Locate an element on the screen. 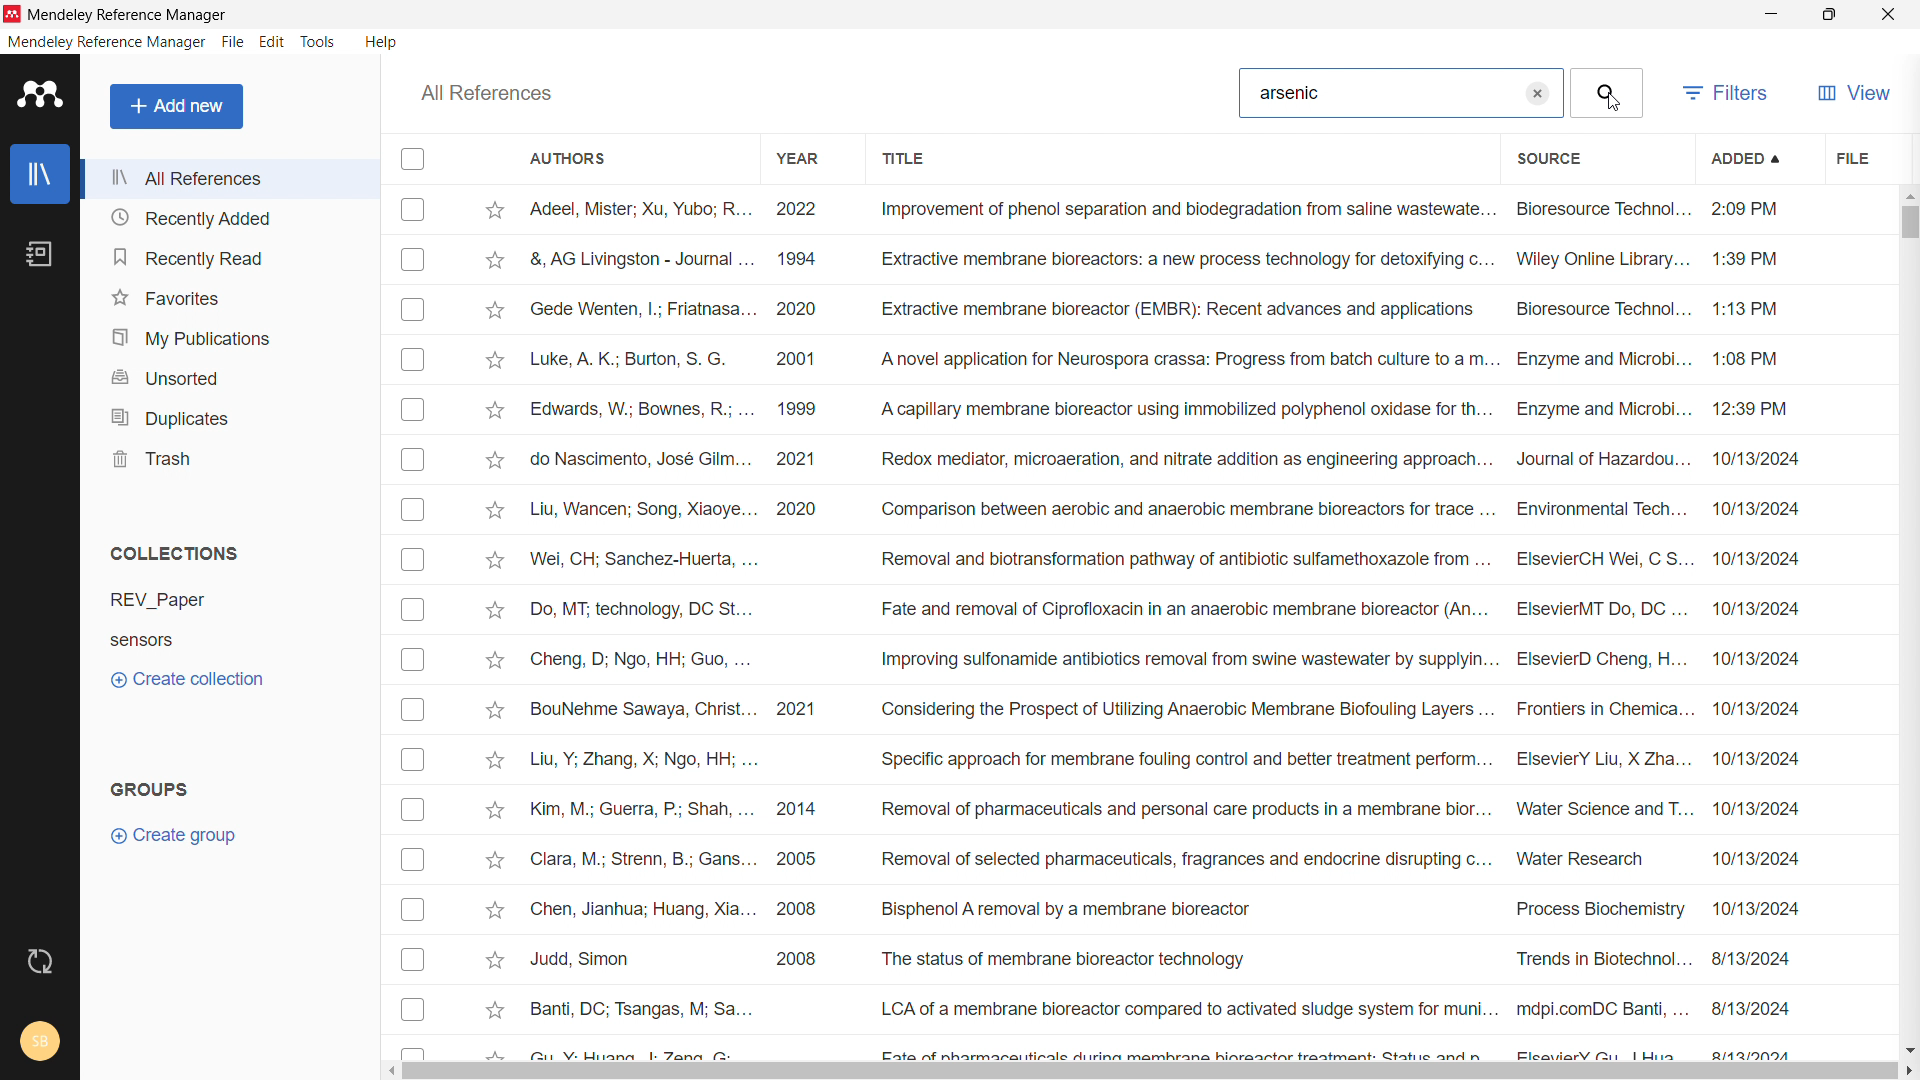 Image resolution: width=1920 pixels, height=1080 pixels. maximize is located at coordinates (1828, 15).